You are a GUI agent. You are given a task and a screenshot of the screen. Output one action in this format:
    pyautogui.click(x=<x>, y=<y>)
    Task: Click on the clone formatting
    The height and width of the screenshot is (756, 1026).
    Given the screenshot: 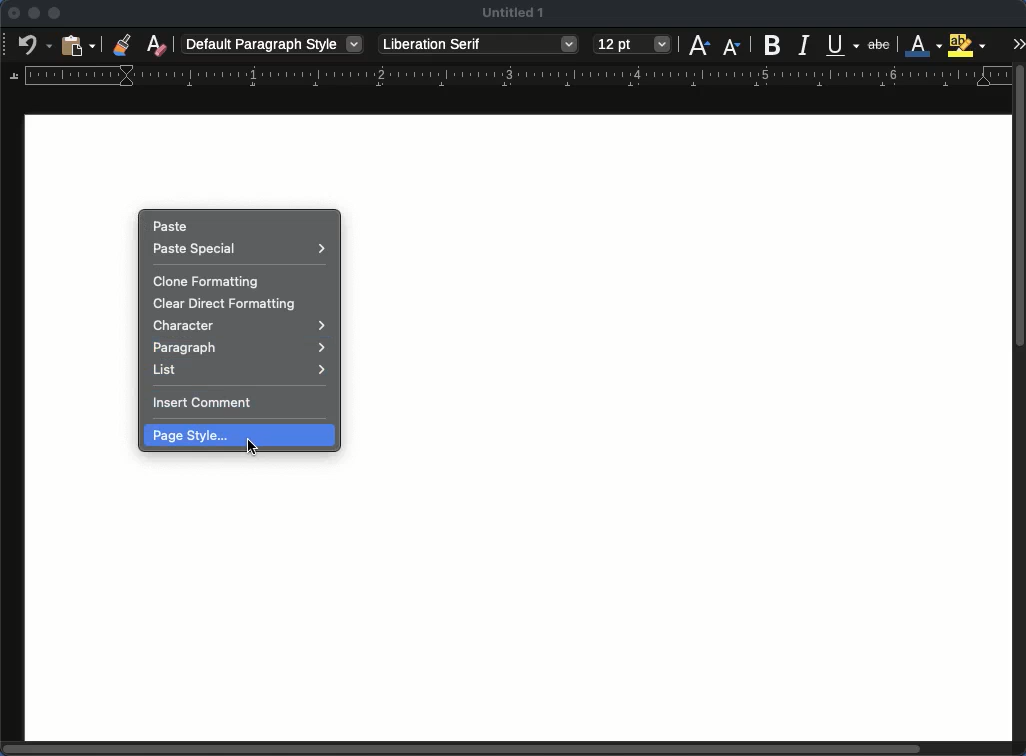 What is the action you would take?
    pyautogui.click(x=204, y=281)
    